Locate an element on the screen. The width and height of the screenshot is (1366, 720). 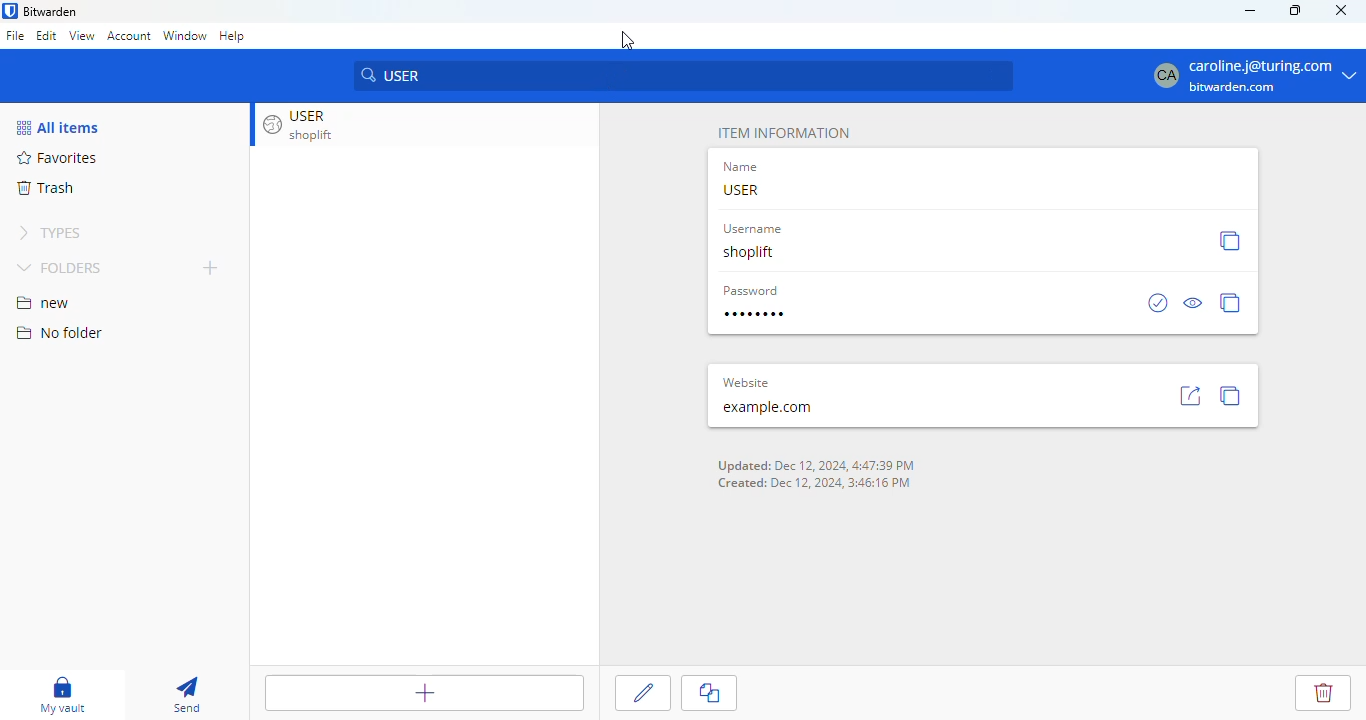
TYPES is located at coordinates (49, 231).